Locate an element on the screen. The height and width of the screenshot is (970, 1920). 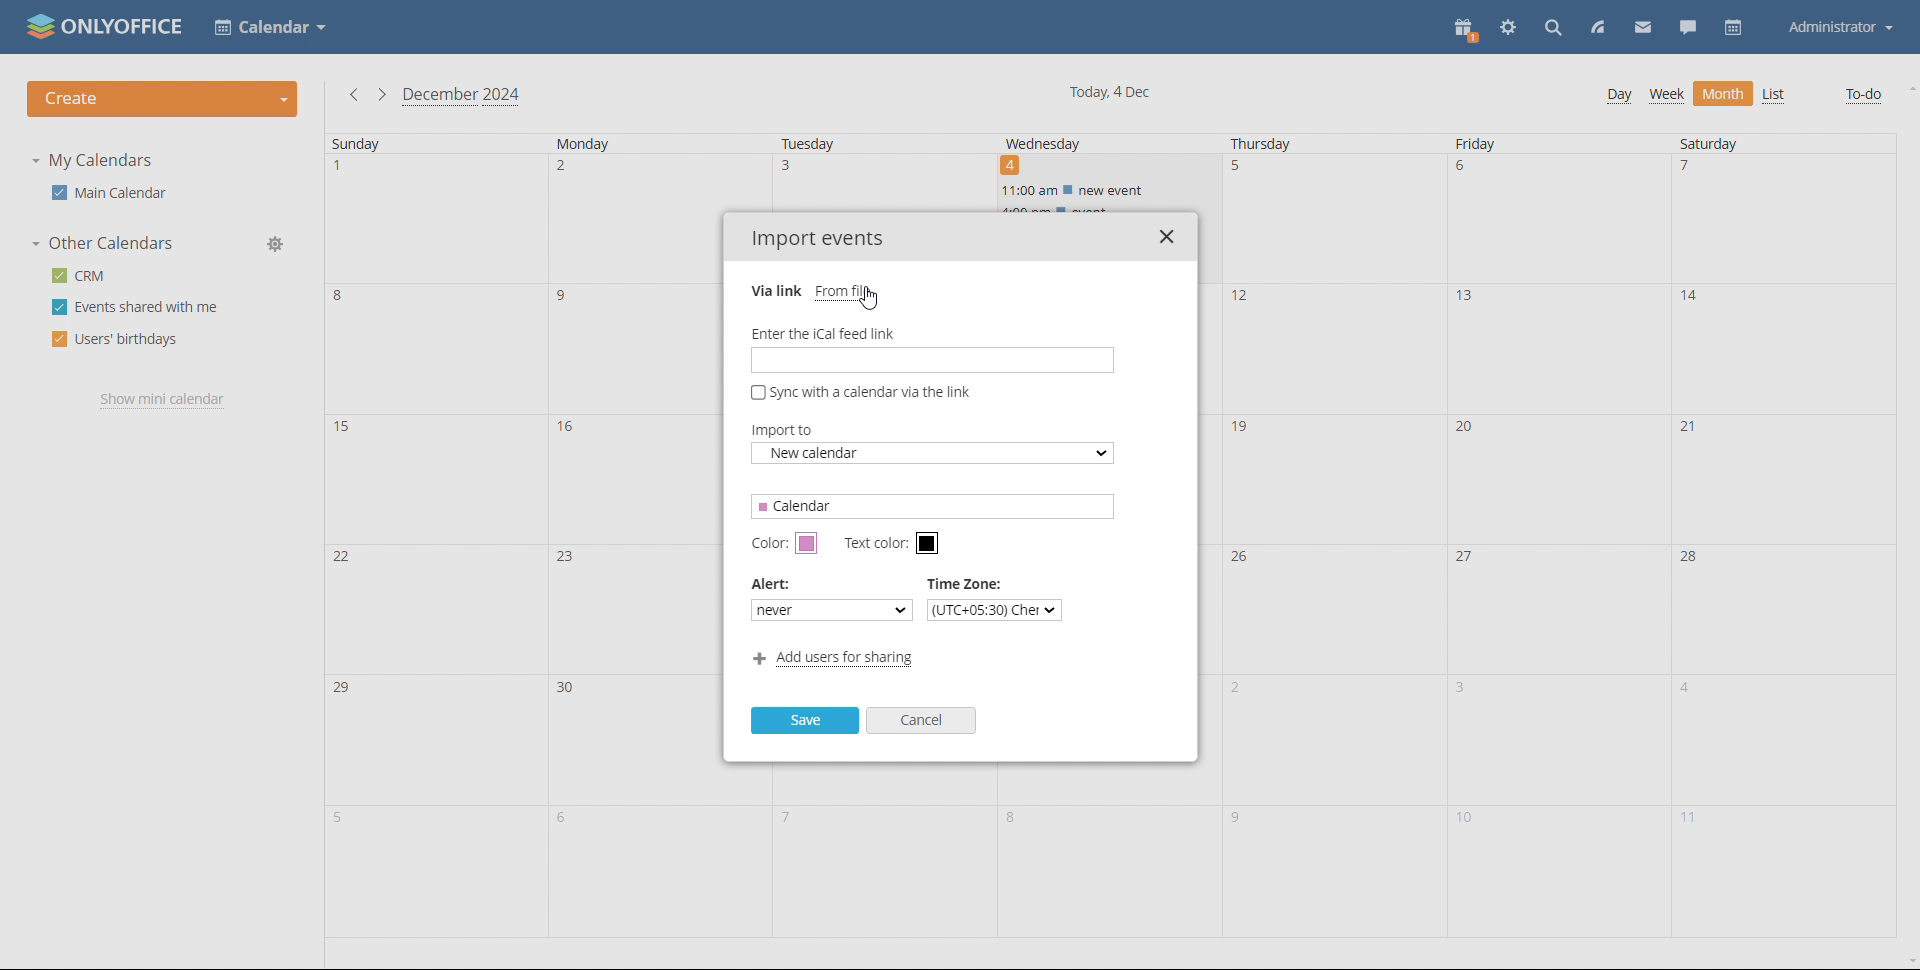
set text color is located at coordinates (928, 543).